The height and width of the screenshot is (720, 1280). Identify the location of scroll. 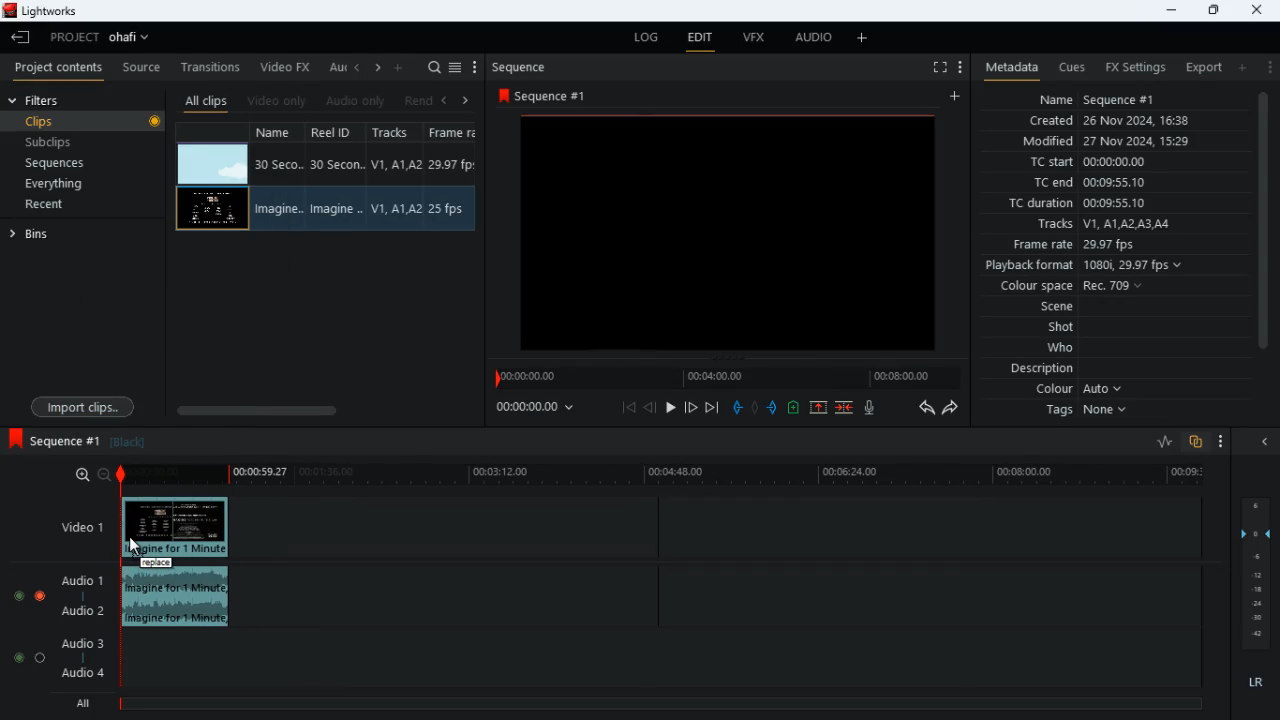
(1262, 231).